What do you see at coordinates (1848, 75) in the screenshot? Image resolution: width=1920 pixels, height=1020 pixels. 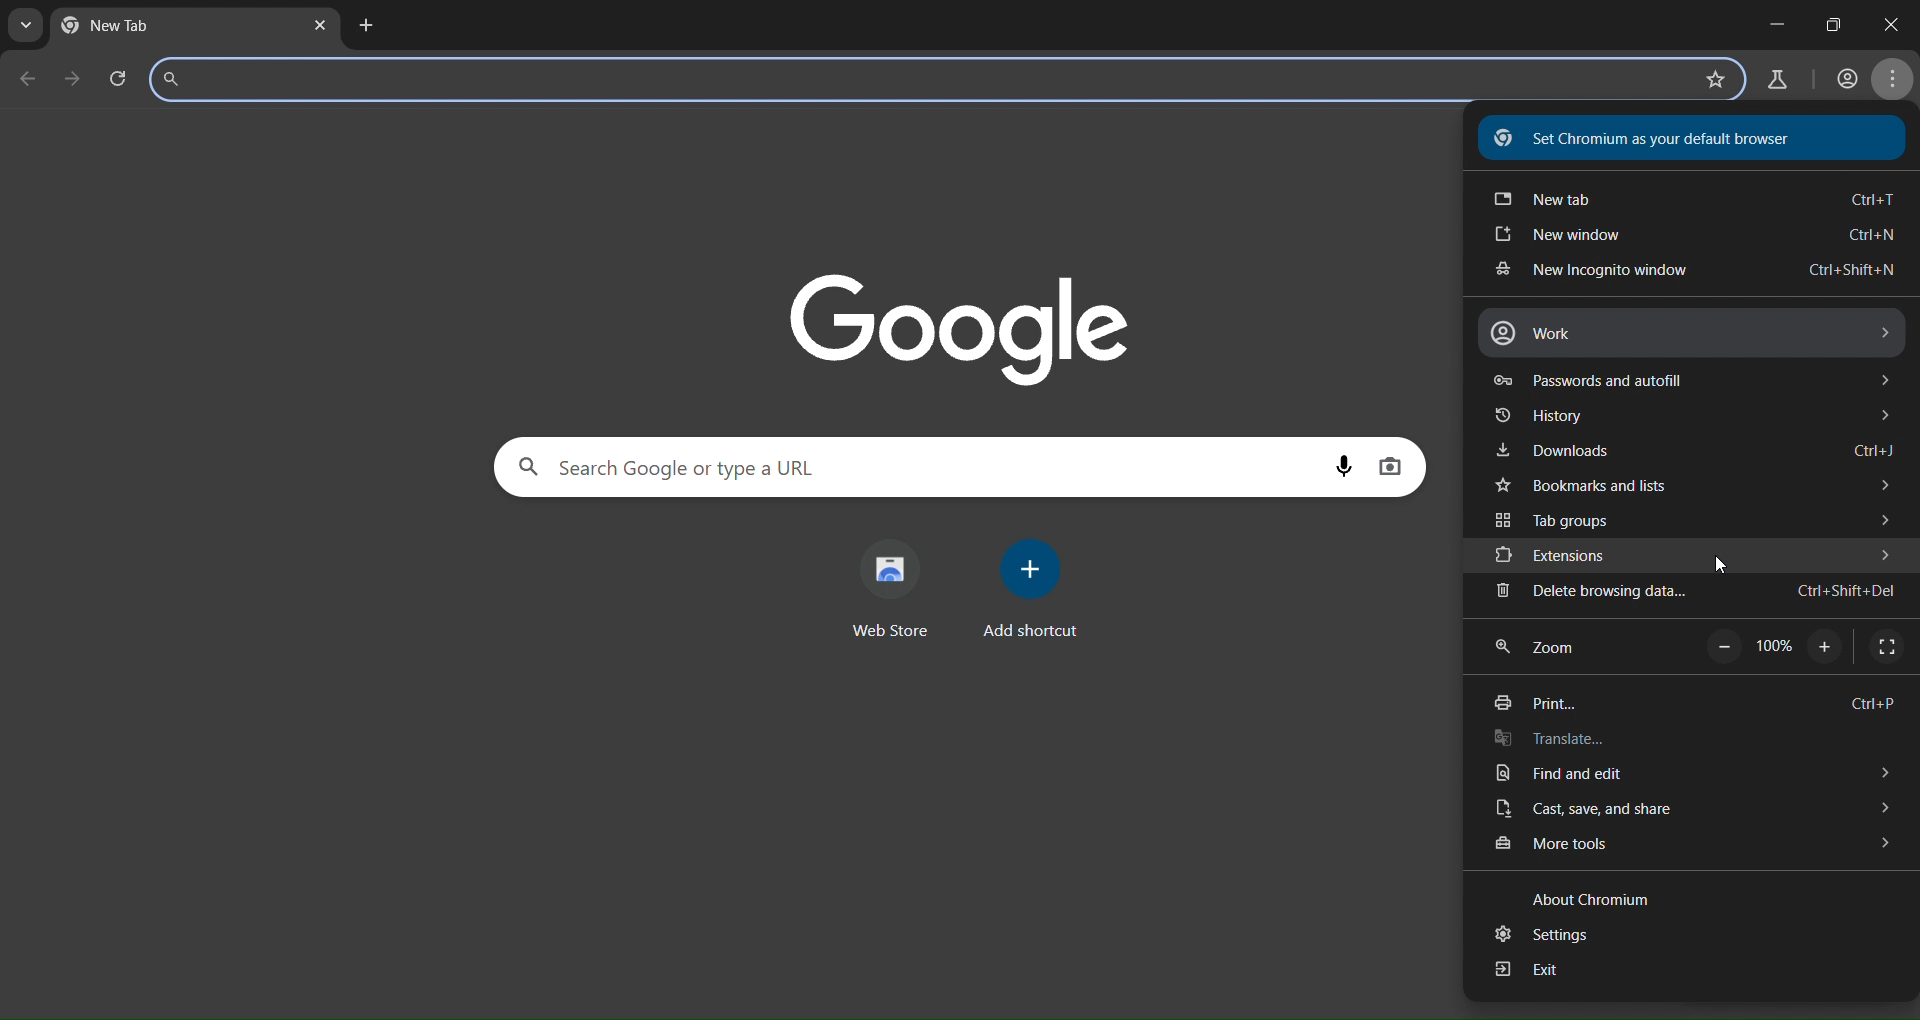 I see `account` at bounding box center [1848, 75].